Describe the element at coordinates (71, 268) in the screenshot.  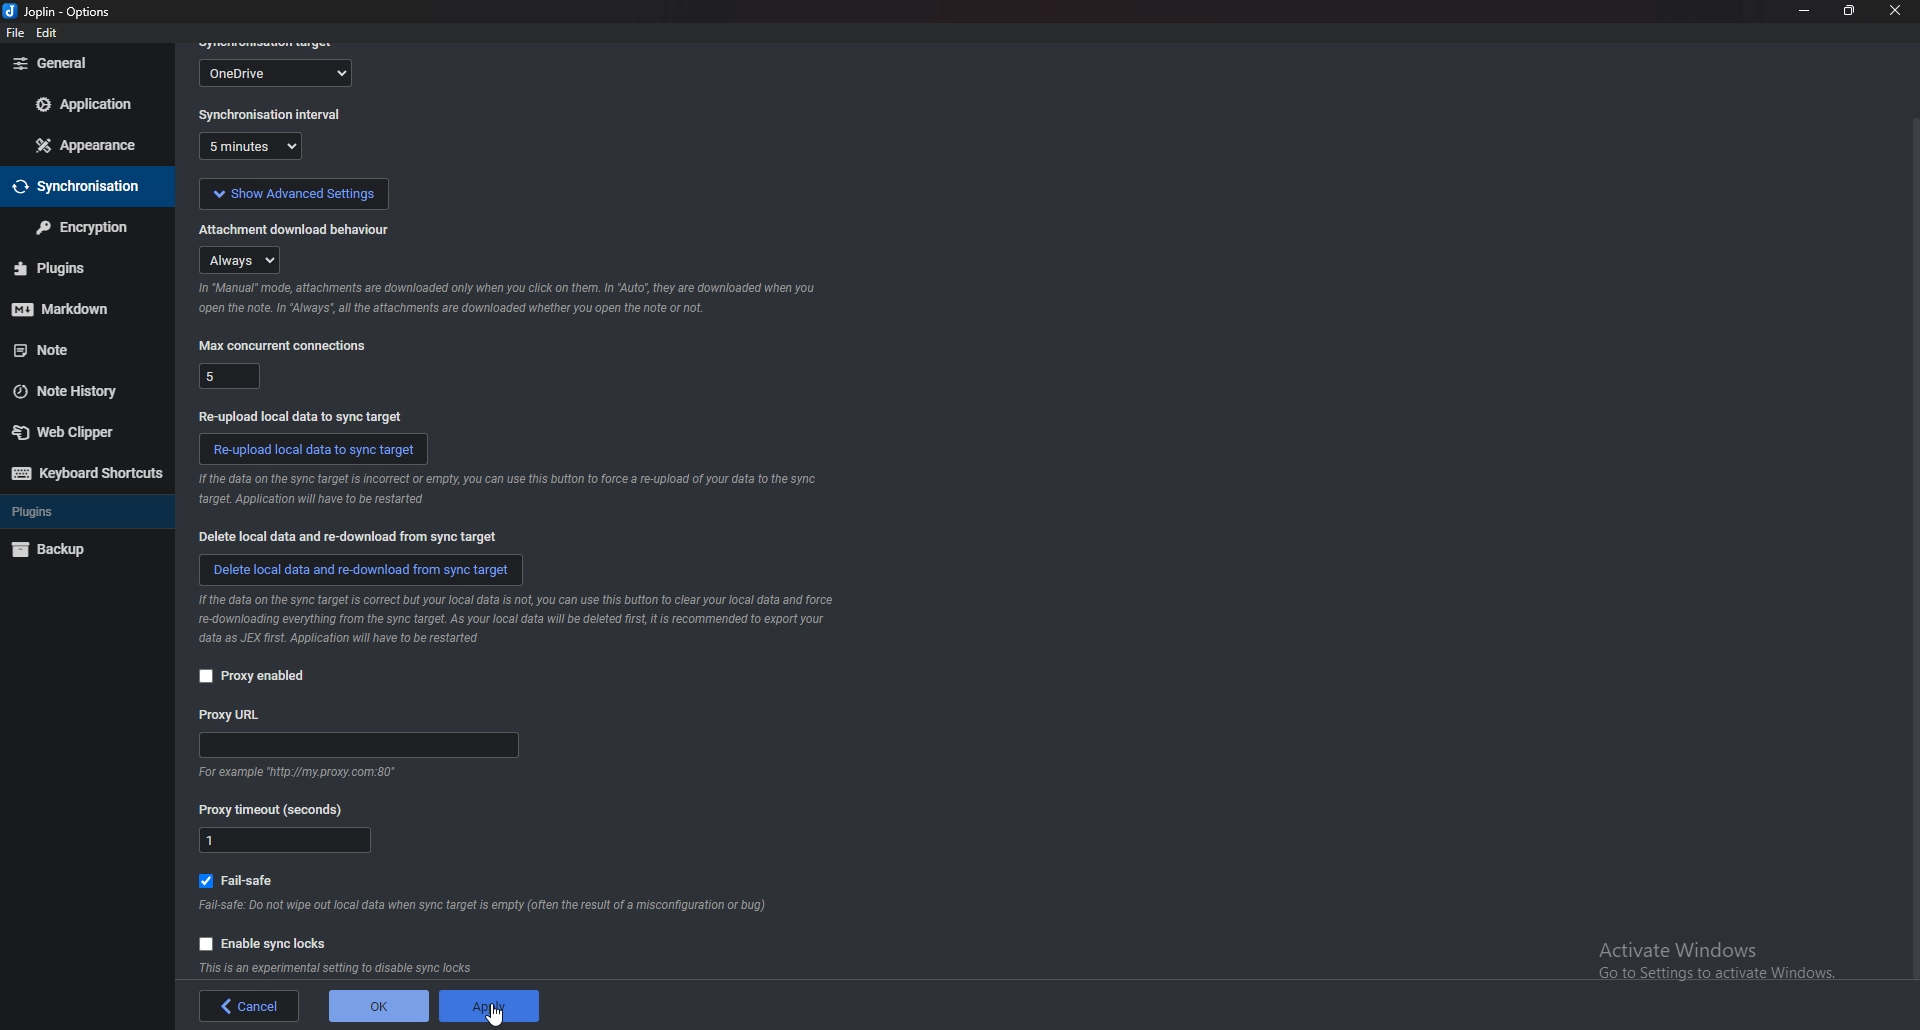
I see `plugins` at that location.